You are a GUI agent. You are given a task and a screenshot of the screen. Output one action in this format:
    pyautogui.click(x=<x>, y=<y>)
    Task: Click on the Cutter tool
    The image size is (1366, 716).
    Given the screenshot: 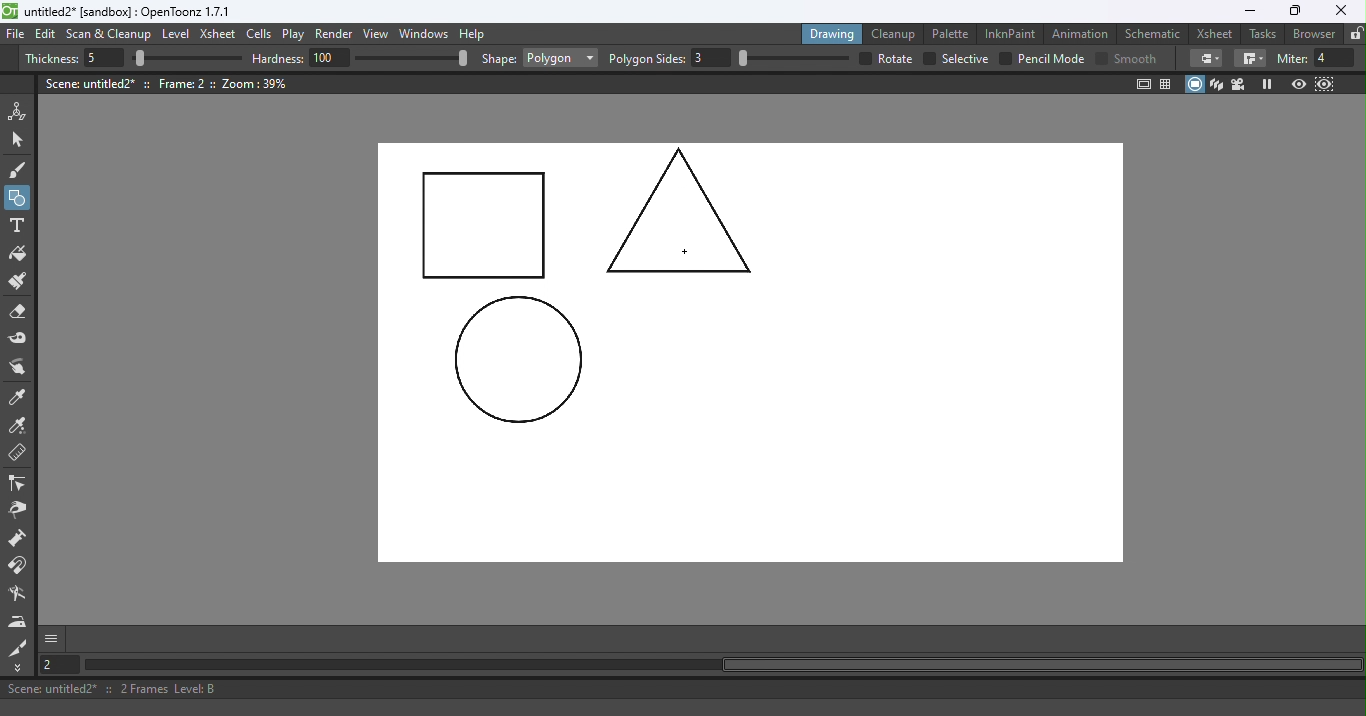 What is the action you would take?
    pyautogui.click(x=18, y=647)
    